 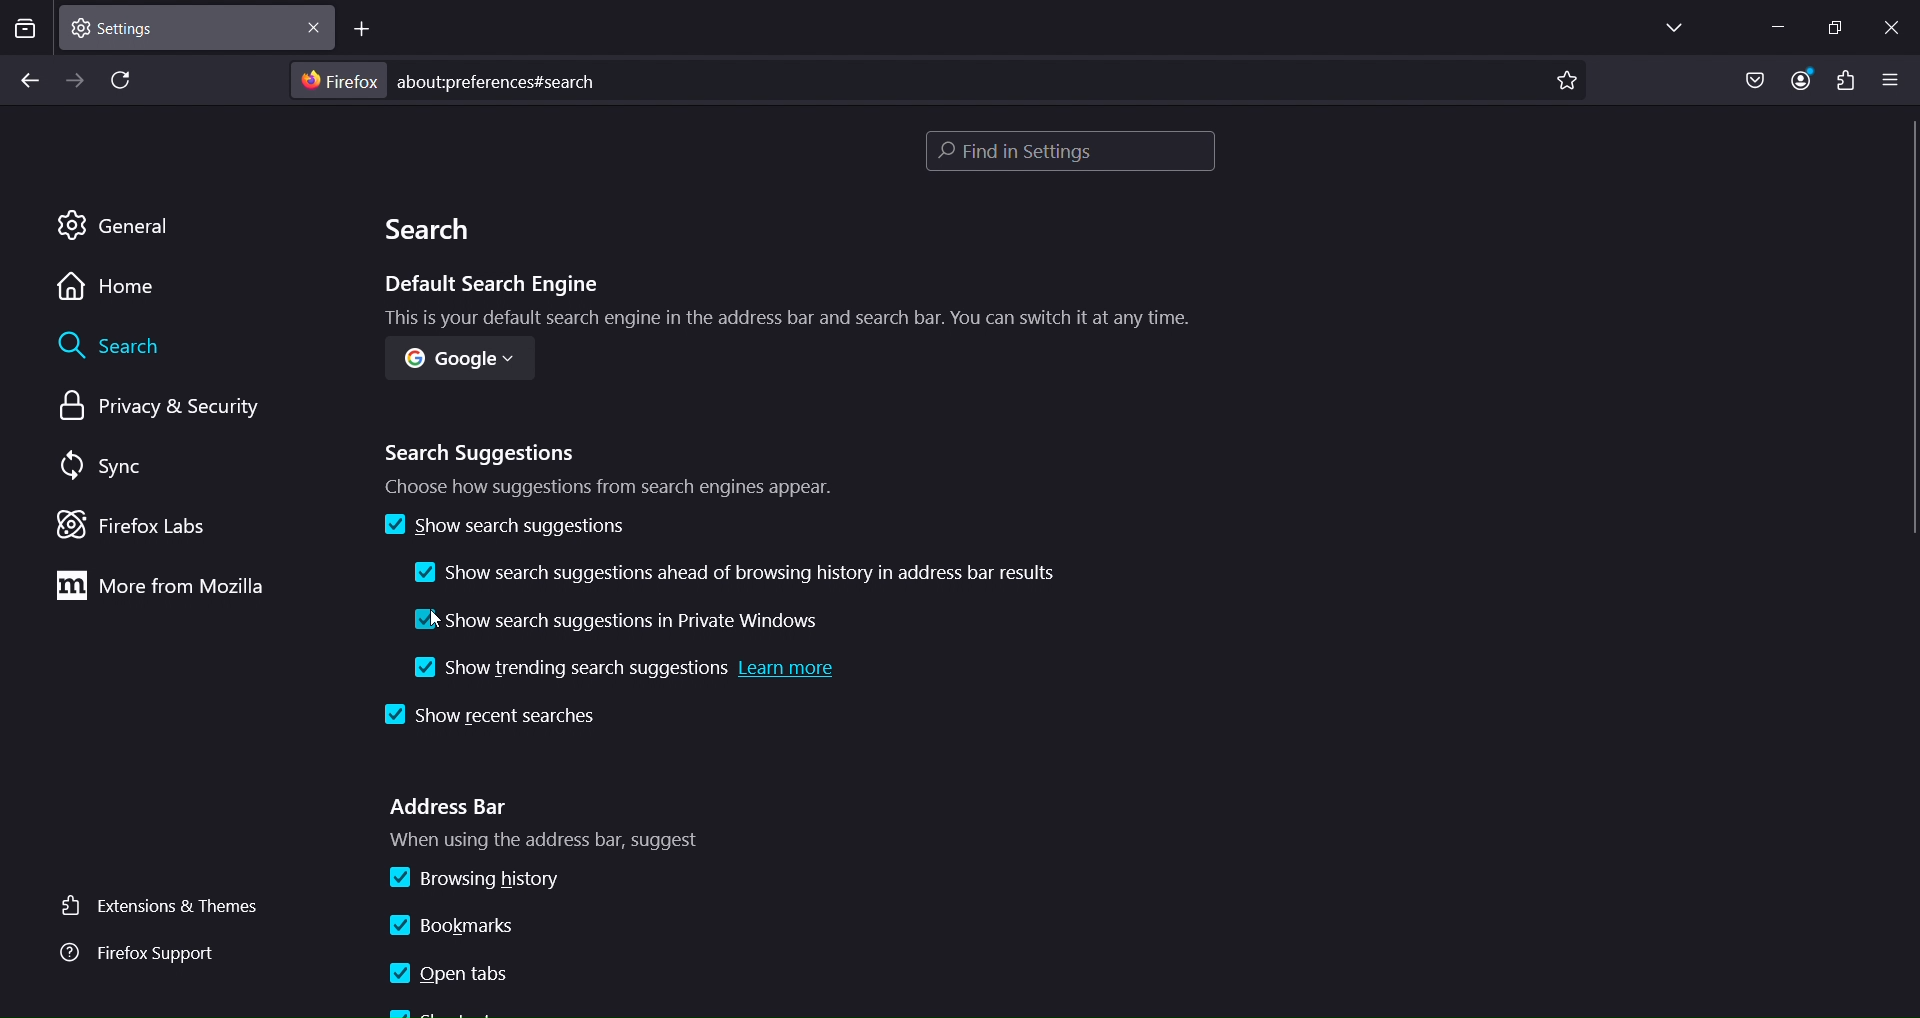 I want to click on list all tabs, so click(x=1670, y=28).